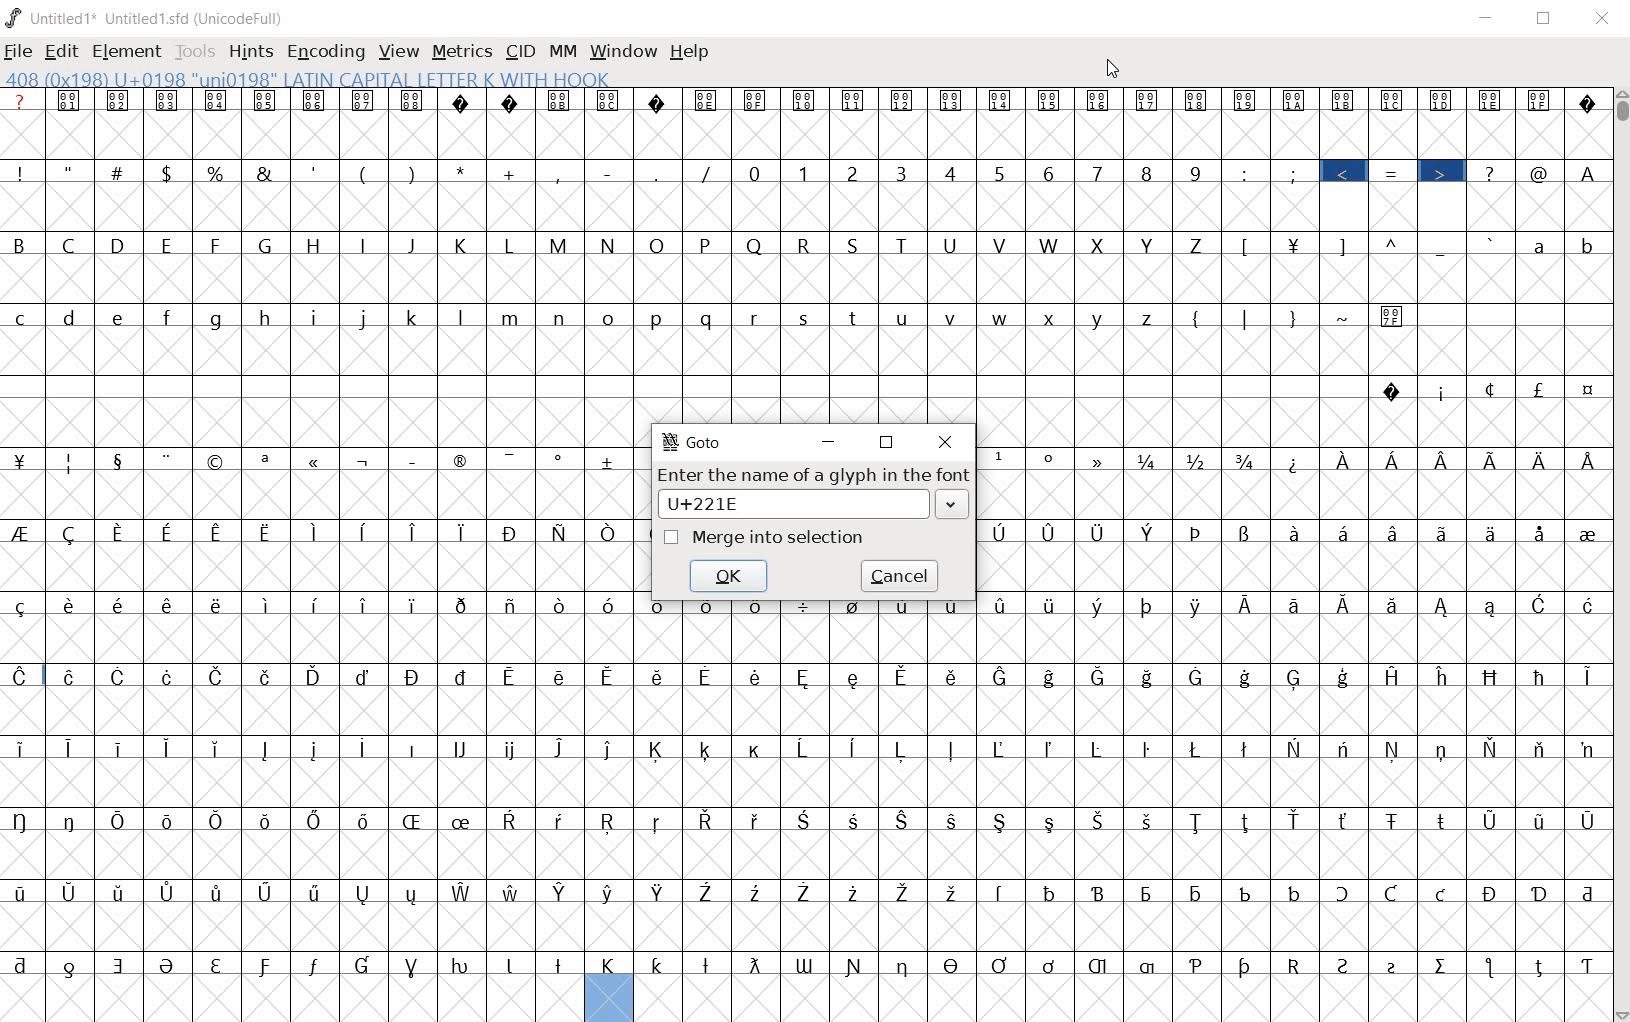 This screenshot has width=1630, height=1022. I want to click on symbols, so click(1365, 244).